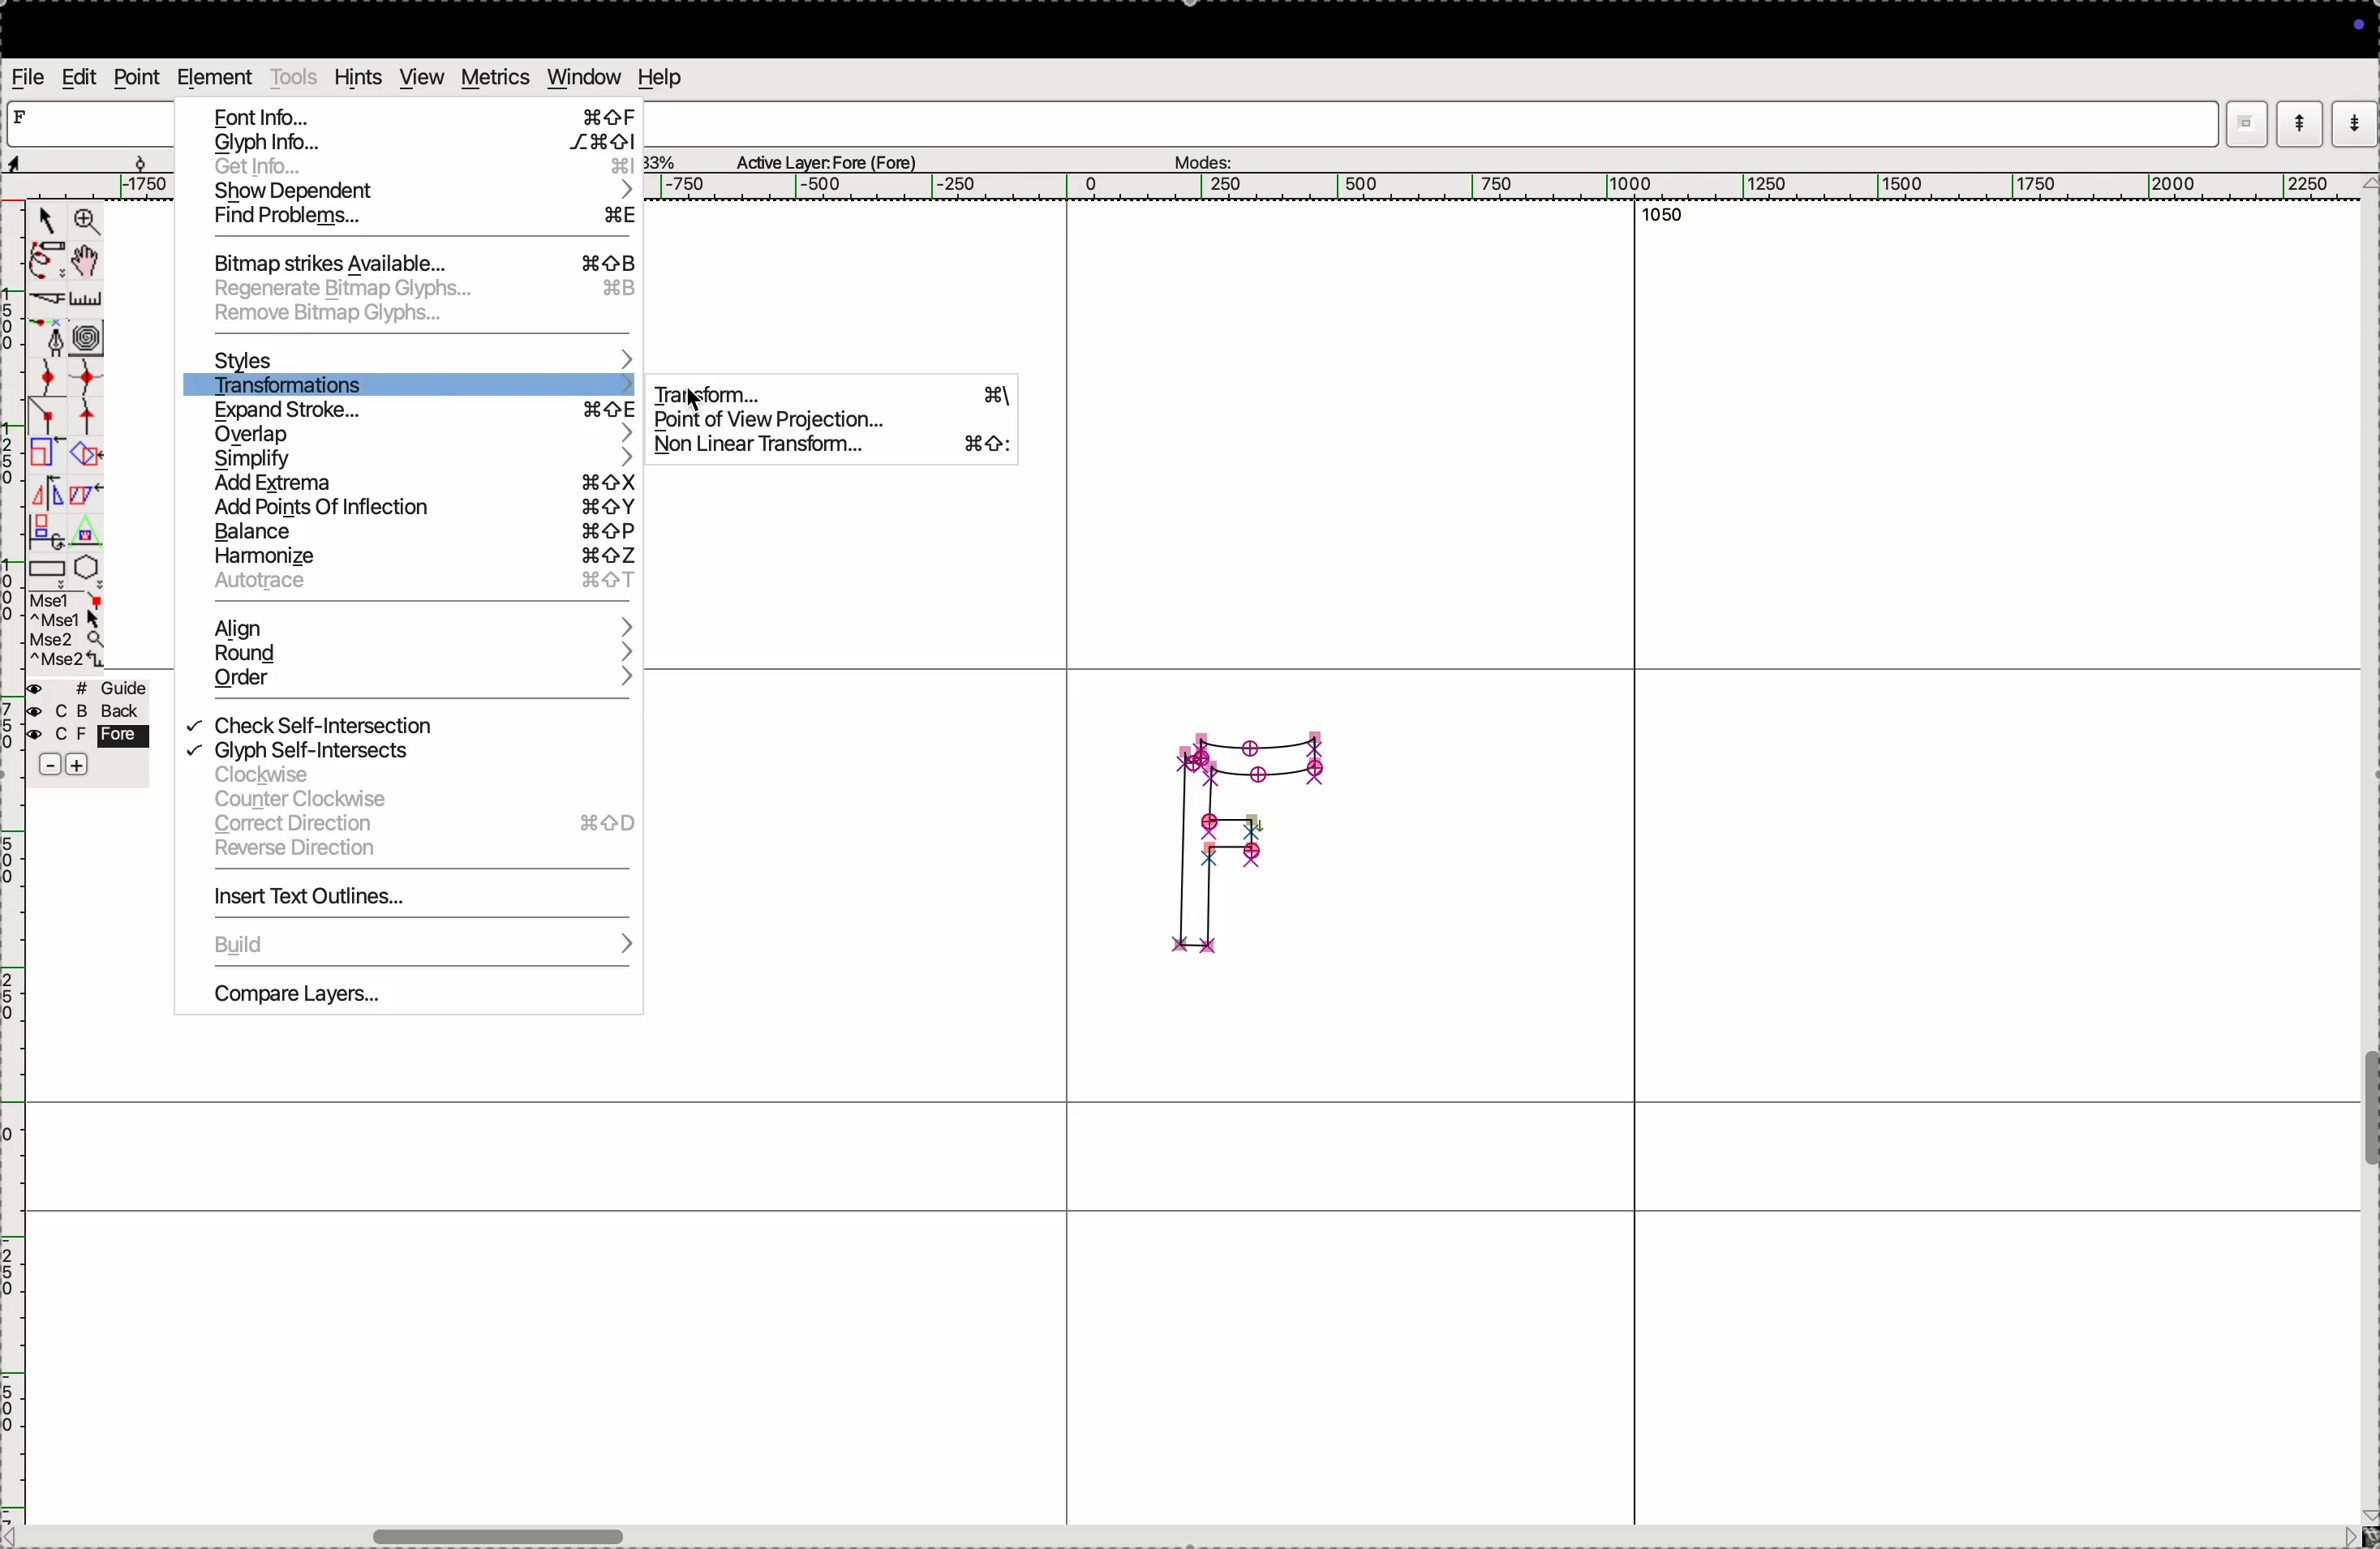  Describe the element at coordinates (2355, 121) in the screenshot. I see `mode down` at that location.